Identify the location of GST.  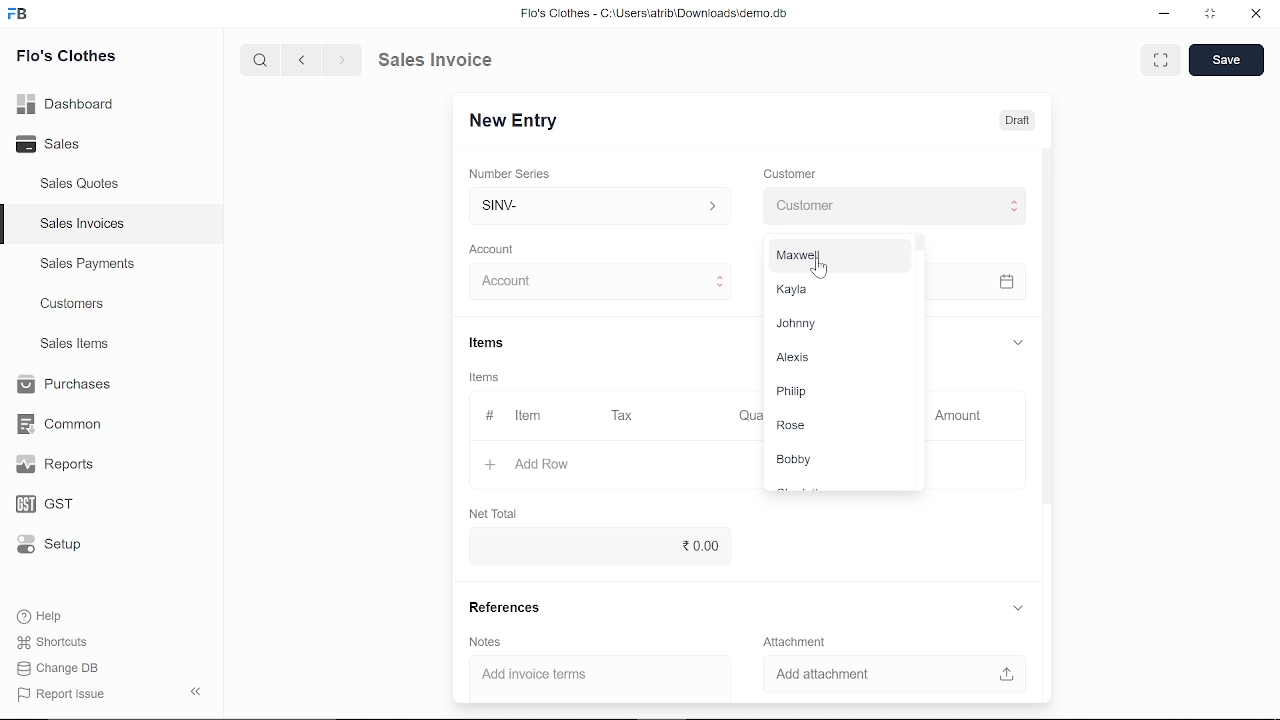
(62, 505).